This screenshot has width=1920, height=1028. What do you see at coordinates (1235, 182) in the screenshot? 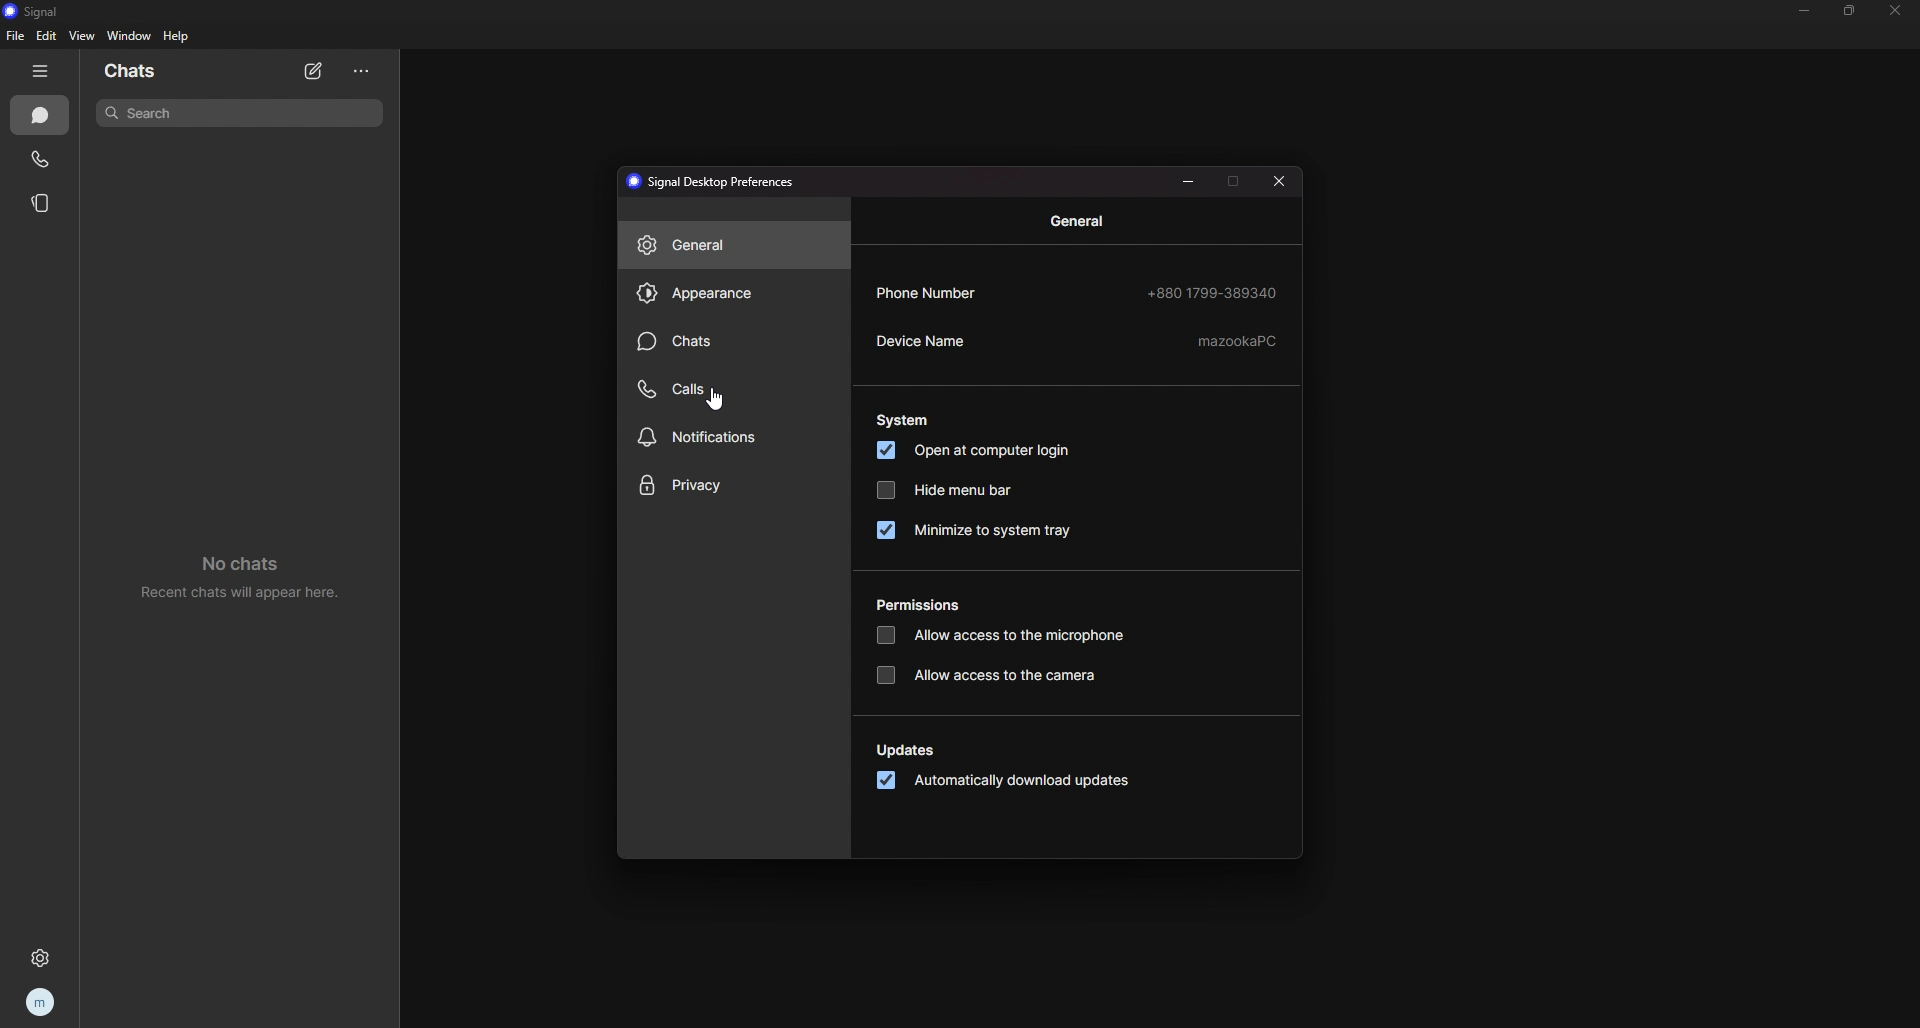
I see `maximize` at bounding box center [1235, 182].